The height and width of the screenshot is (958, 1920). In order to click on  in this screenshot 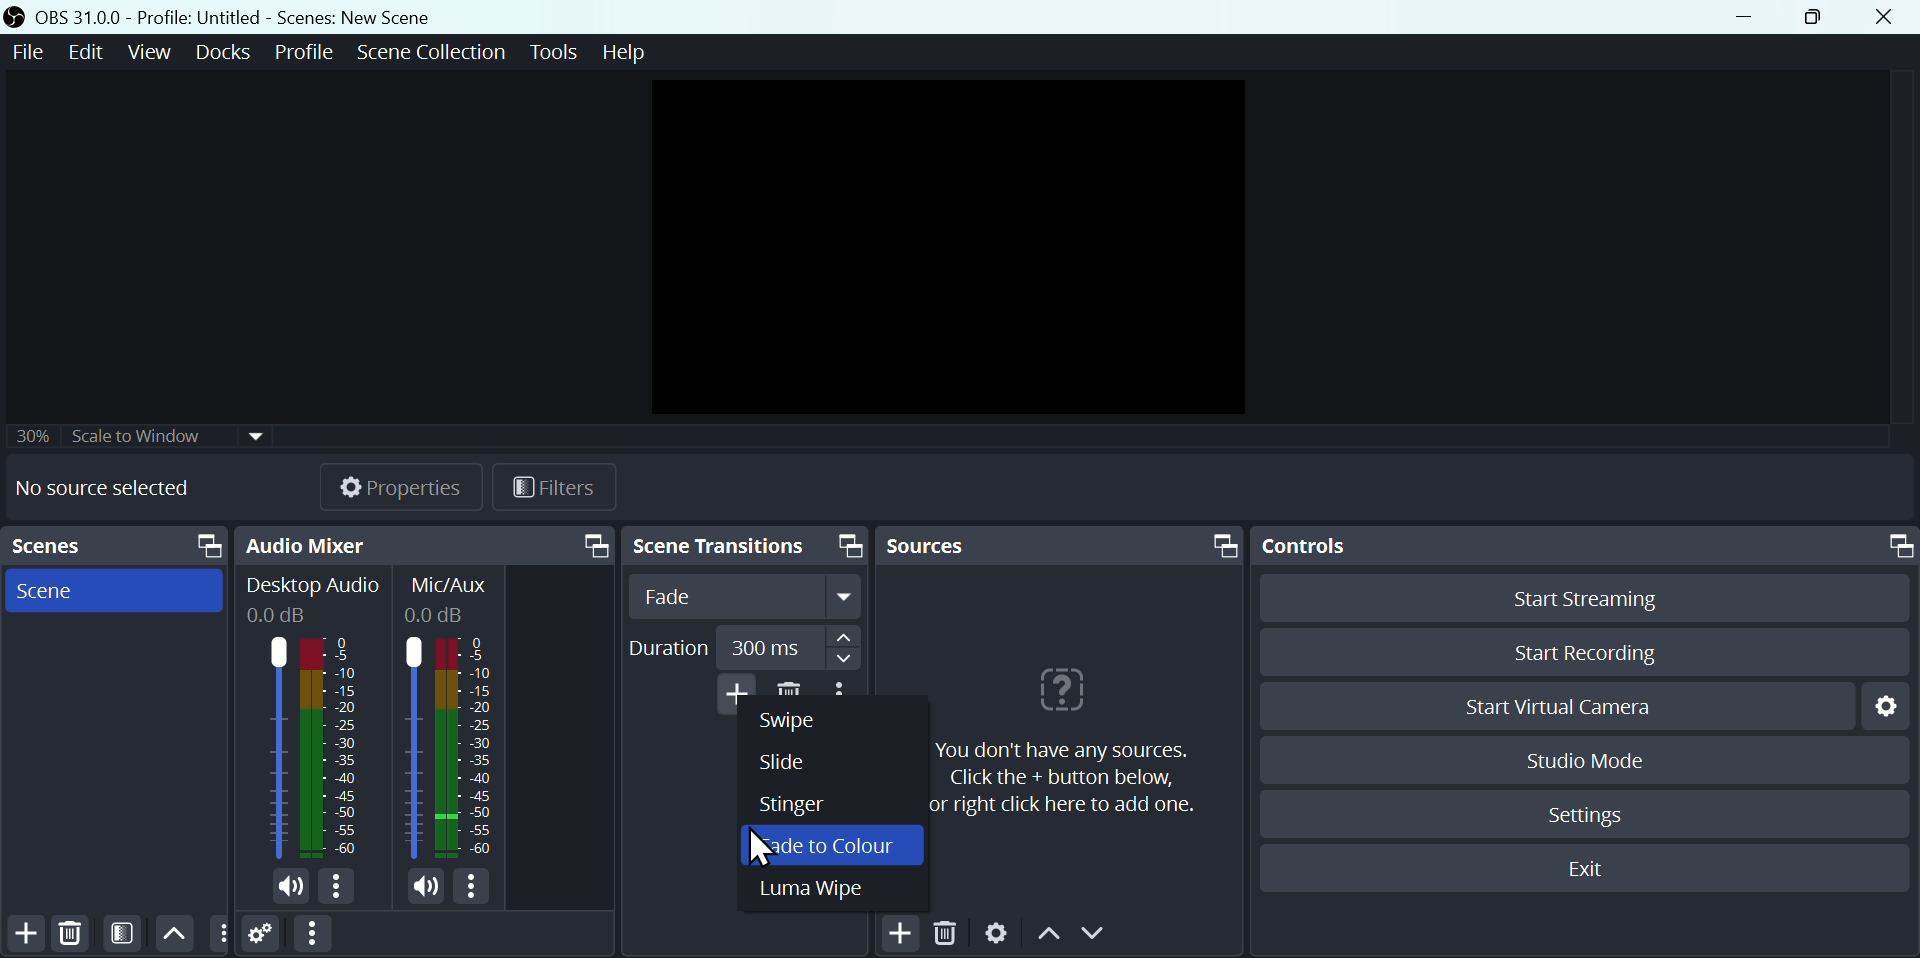, I will do `click(847, 648)`.